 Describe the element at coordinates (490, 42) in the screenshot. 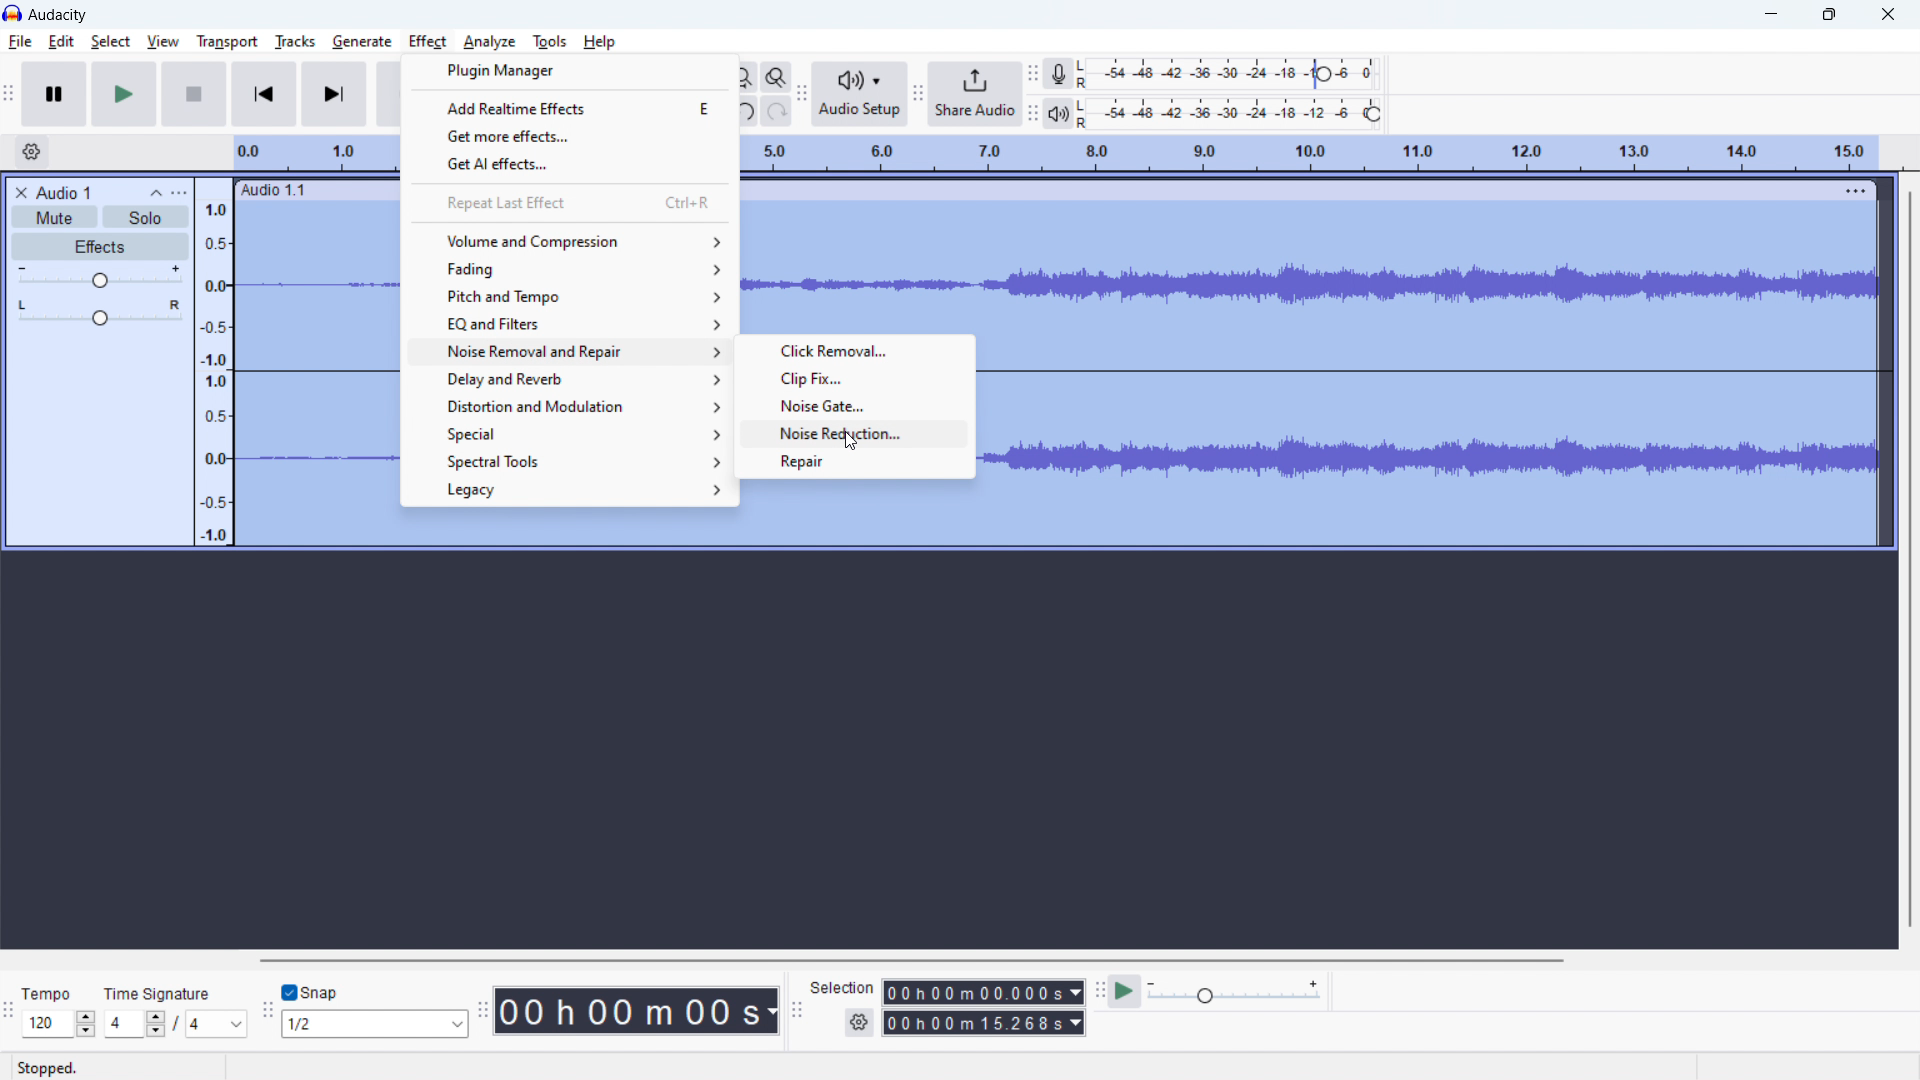

I see `analyze` at that location.